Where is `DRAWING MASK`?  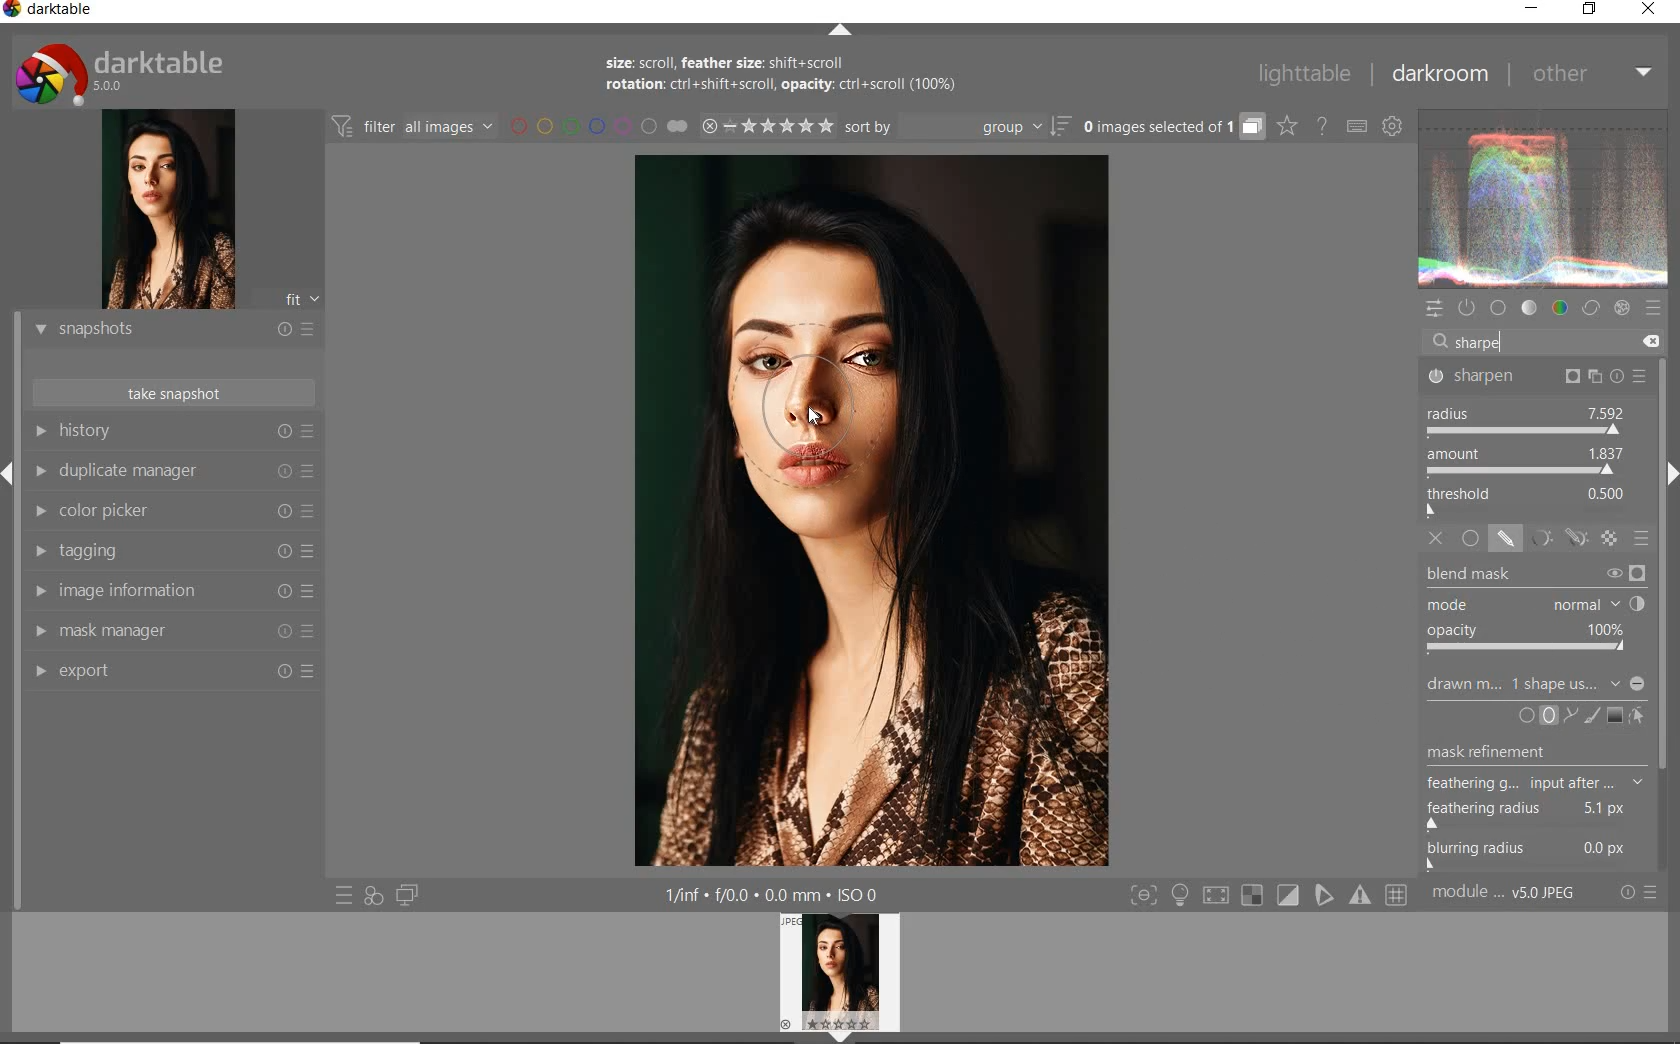
DRAWING MASK is located at coordinates (823, 415).